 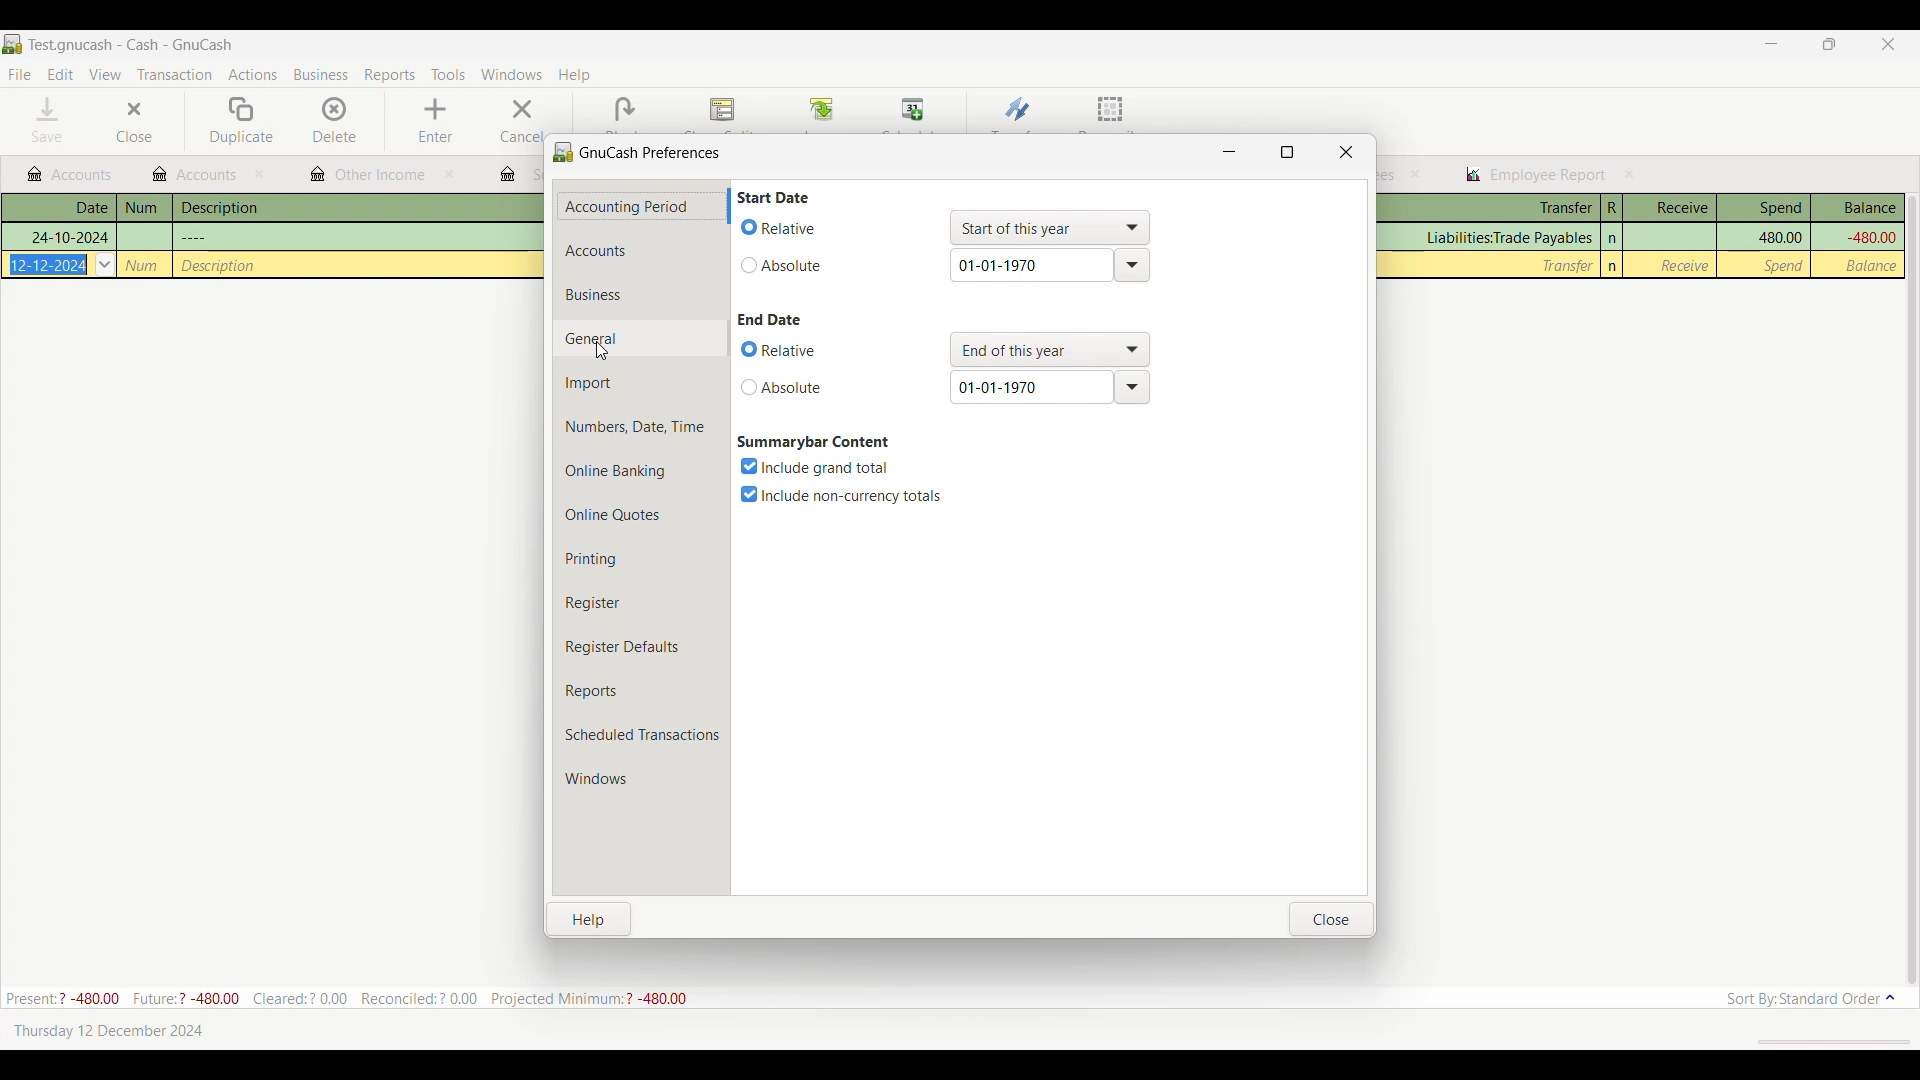 I want to click on Other budgets and reports, so click(x=1535, y=175).